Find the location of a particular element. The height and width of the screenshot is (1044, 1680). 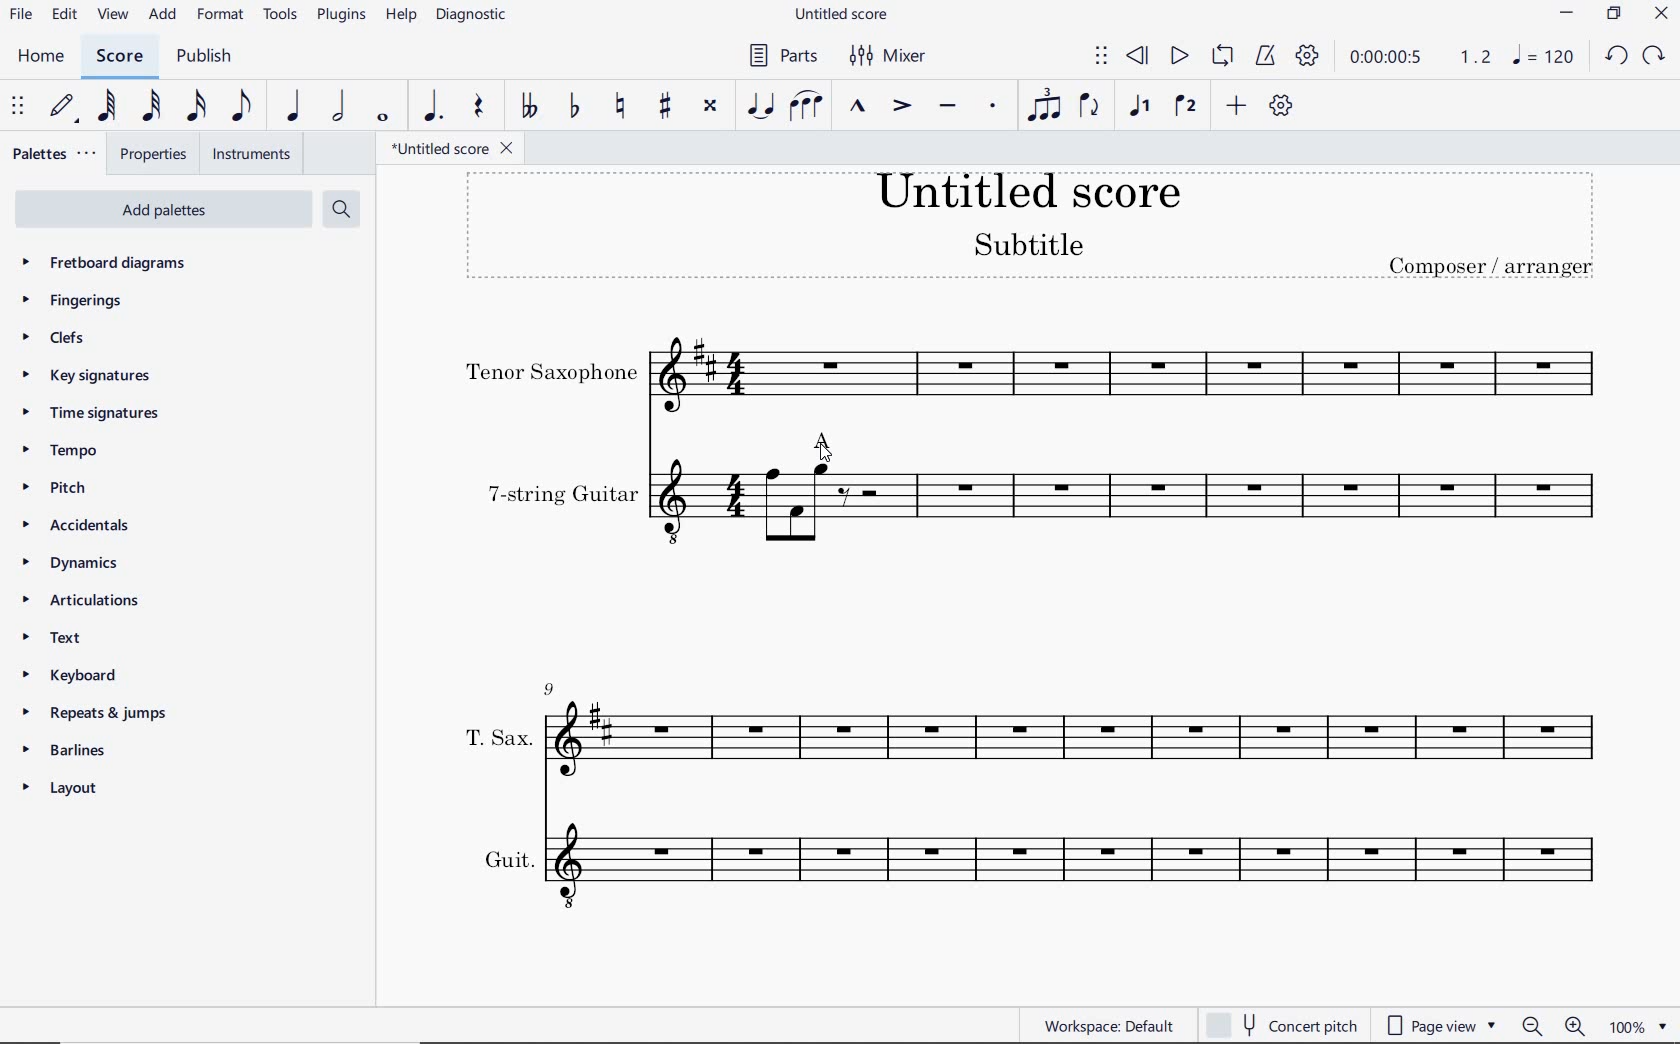

FORMAT is located at coordinates (221, 16).